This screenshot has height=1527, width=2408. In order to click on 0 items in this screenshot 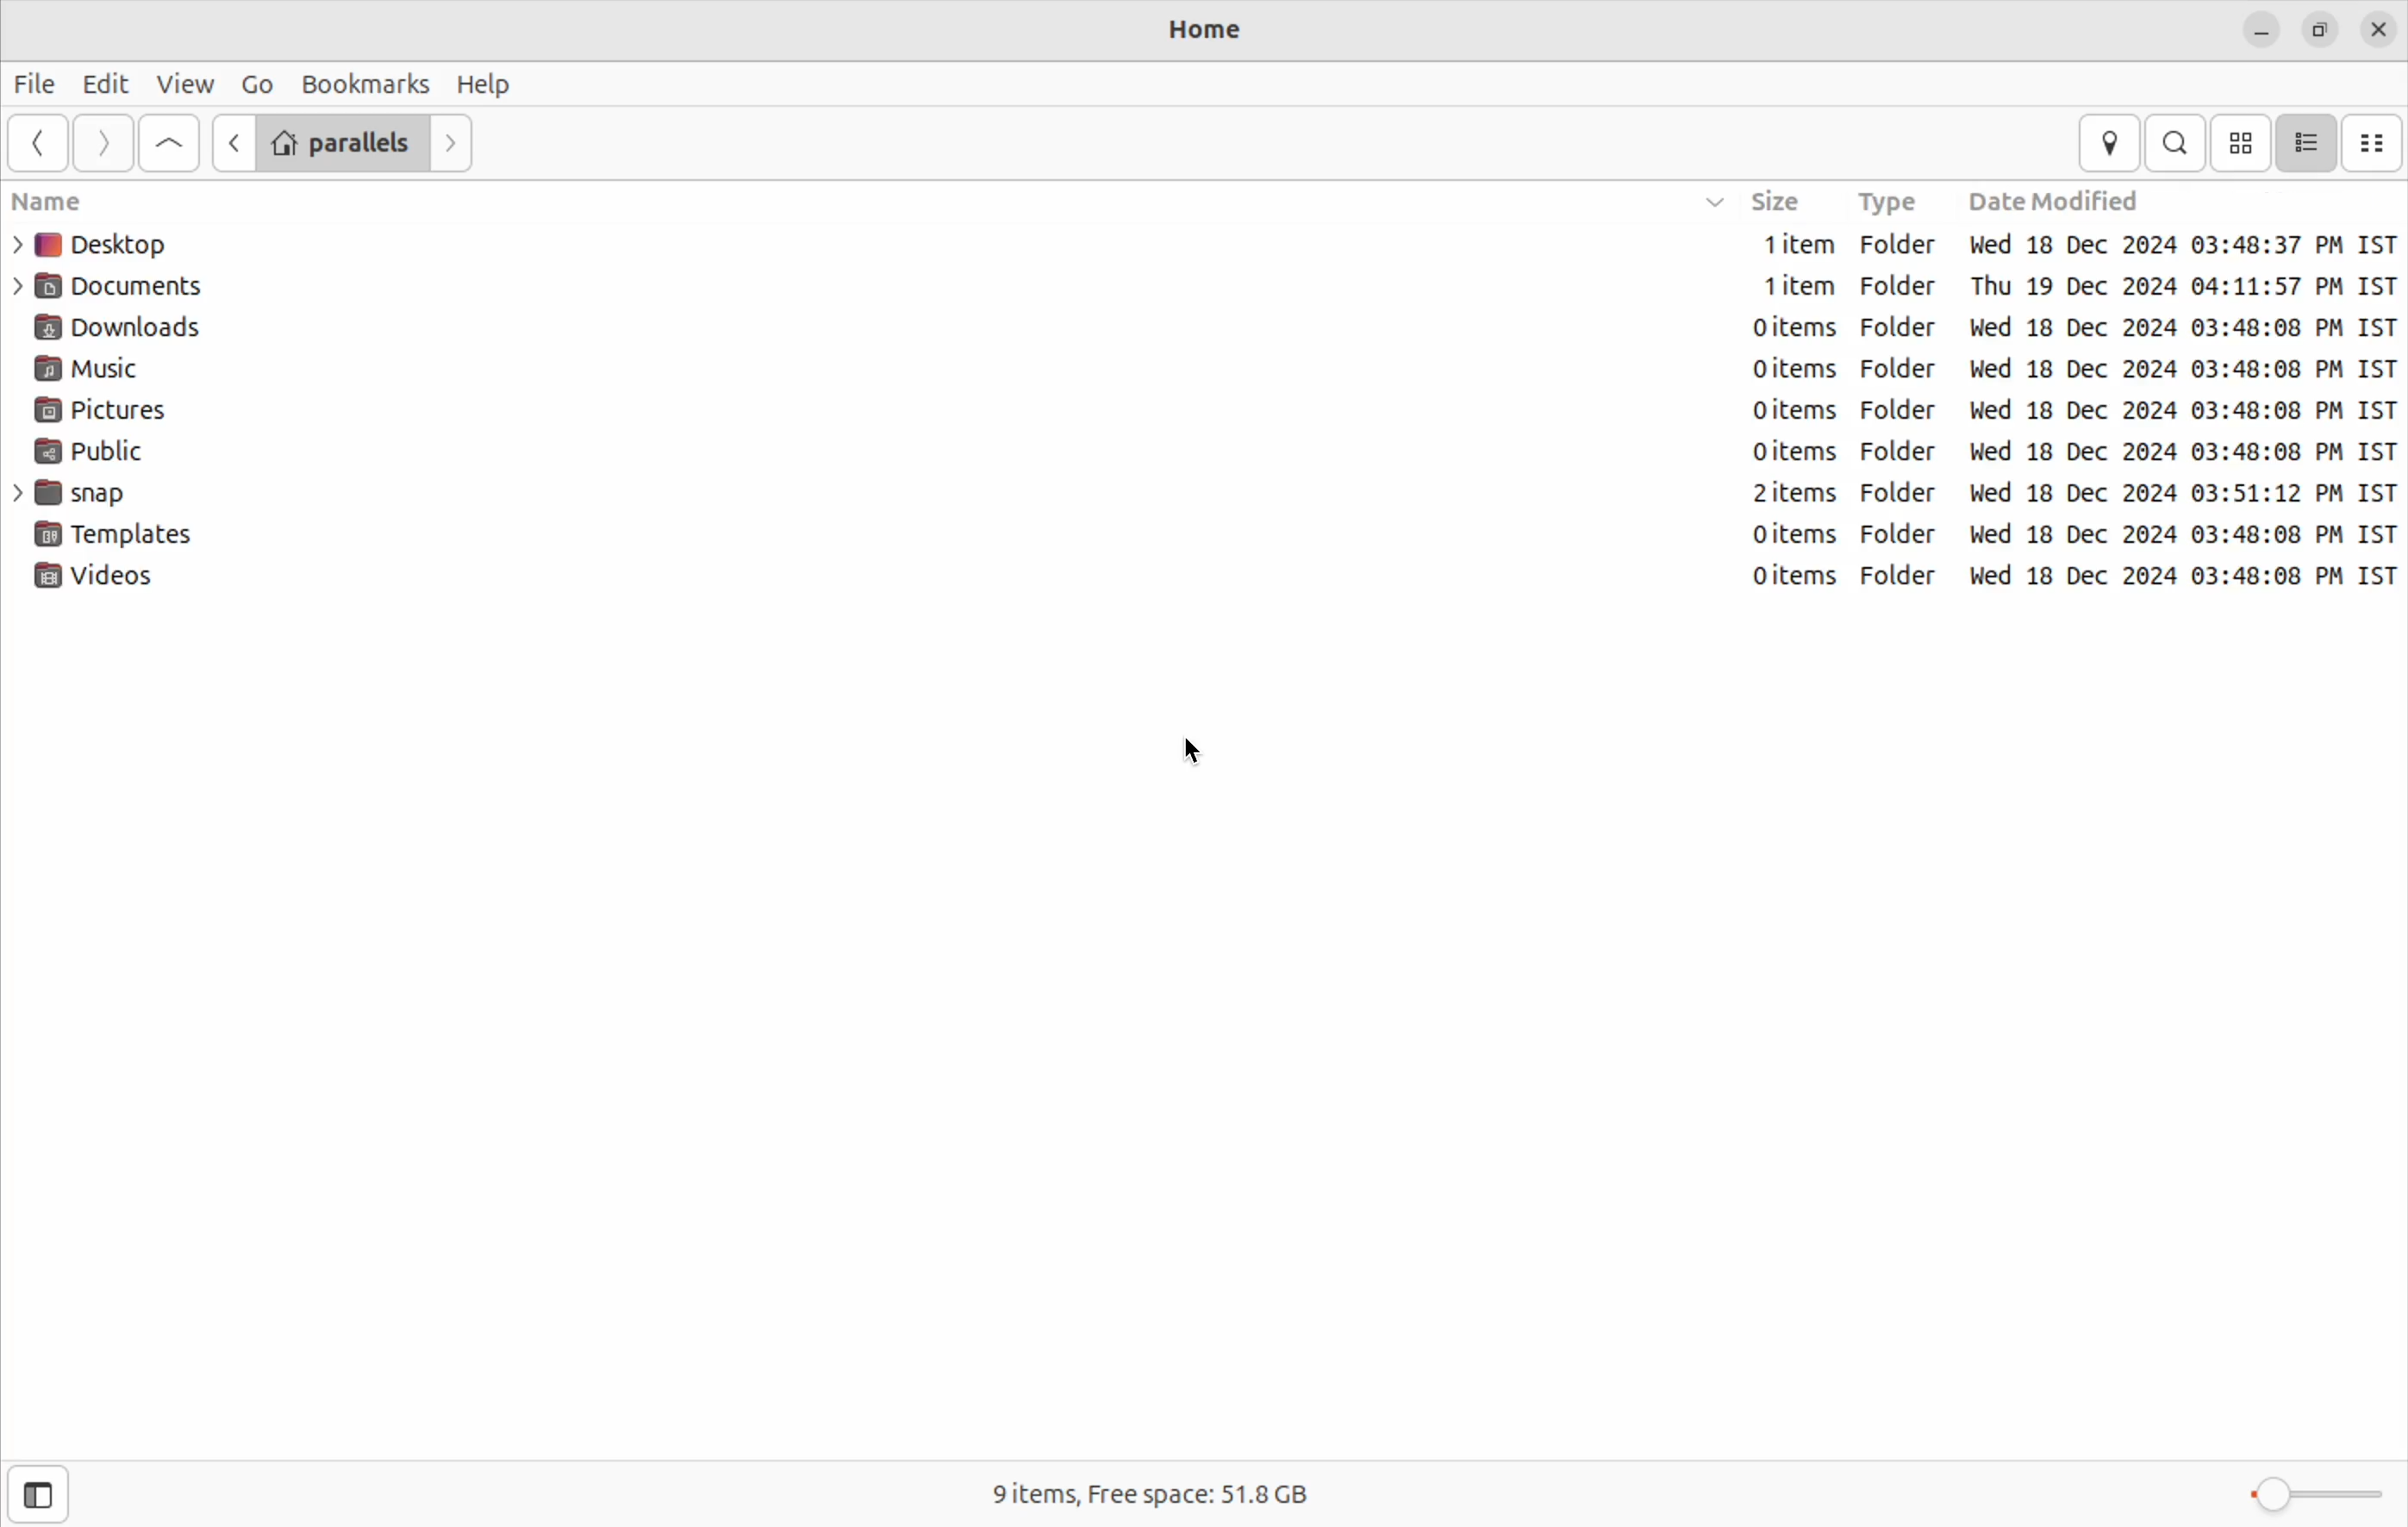, I will do `click(1769, 325)`.